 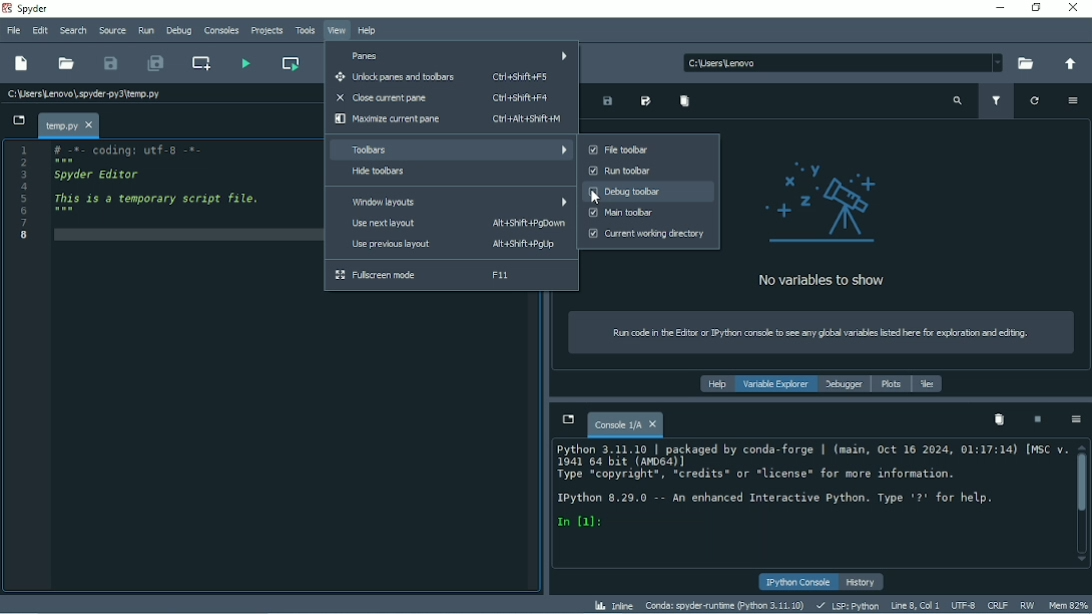 I want to click on Consoles, so click(x=220, y=31).